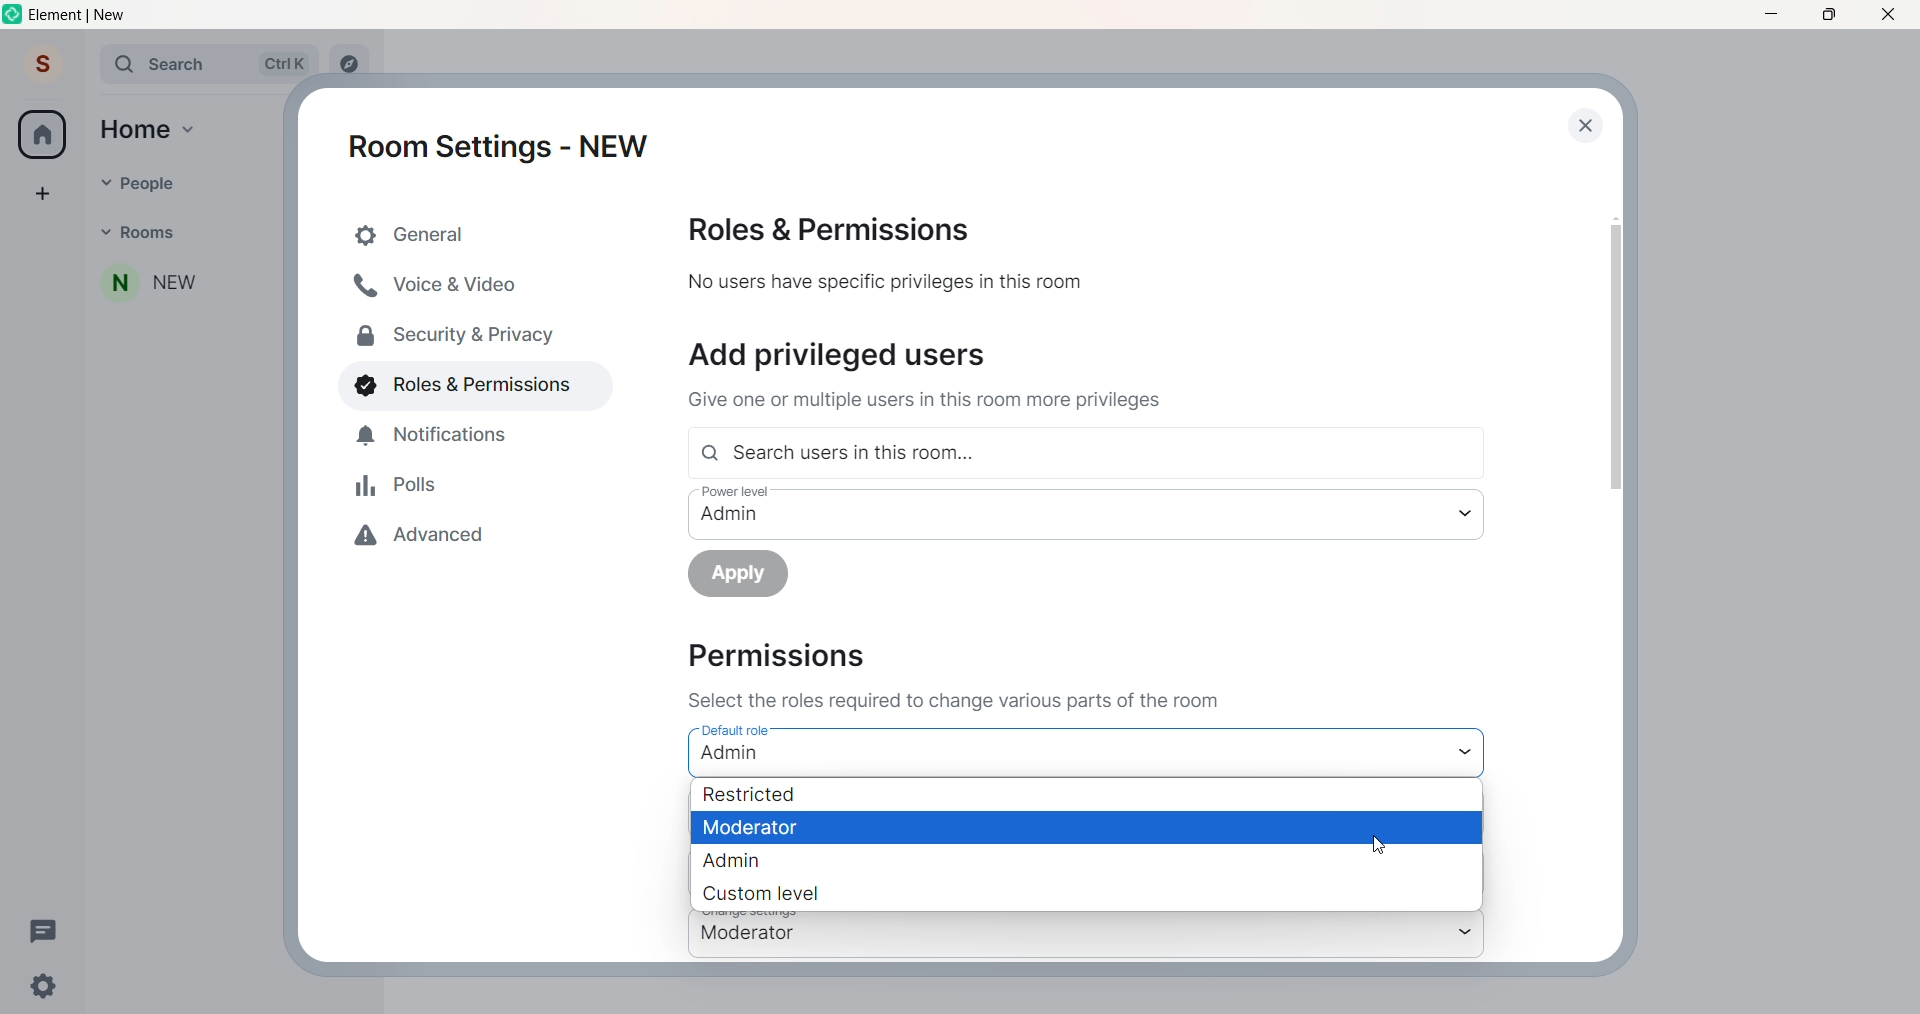  Describe the element at coordinates (1581, 125) in the screenshot. I see `close dialog` at that location.